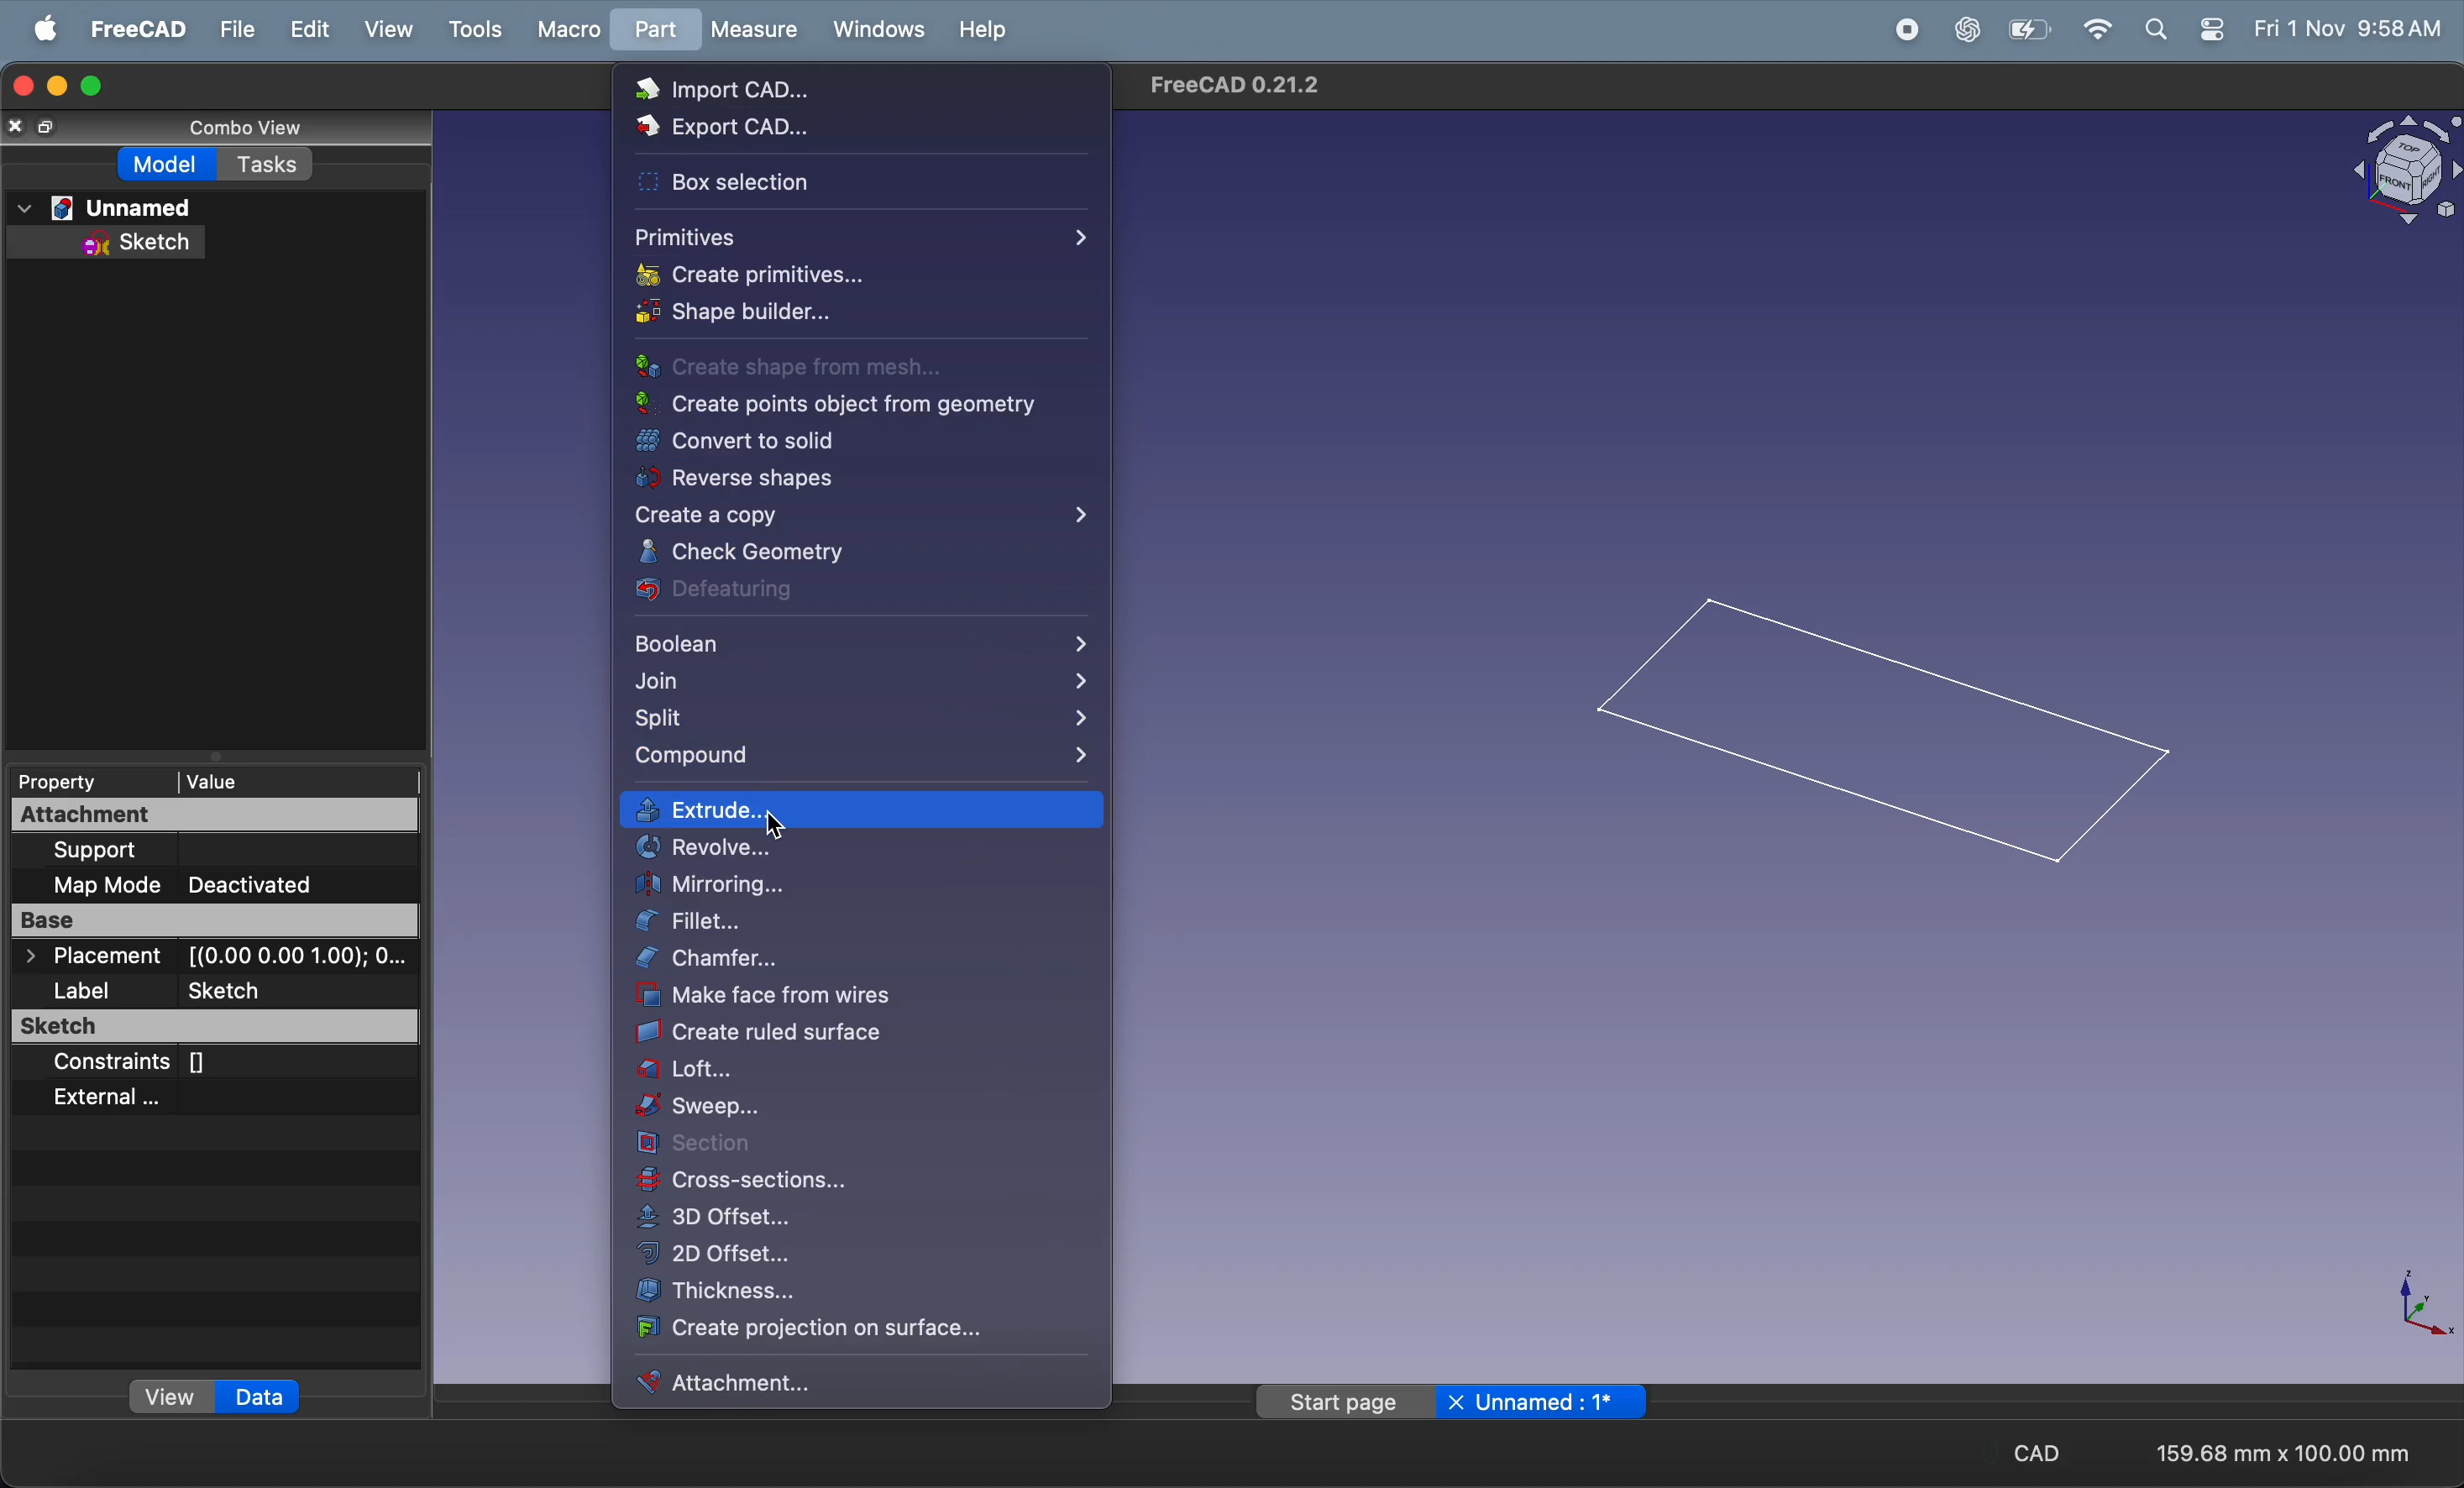  Describe the element at coordinates (863, 518) in the screenshot. I see `create a copy` at that location.